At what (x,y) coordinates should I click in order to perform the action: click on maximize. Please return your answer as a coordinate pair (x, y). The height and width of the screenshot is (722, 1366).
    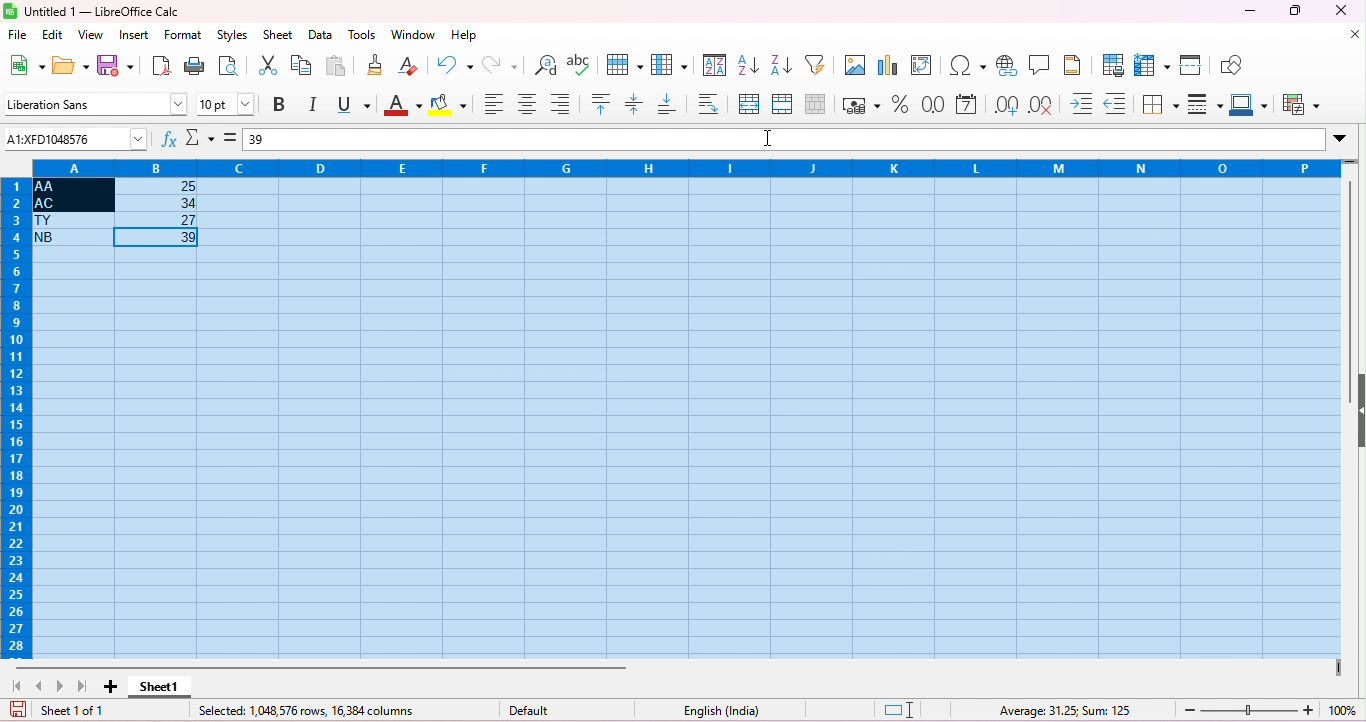
    Looking at the image, I should click on (1293, 10).